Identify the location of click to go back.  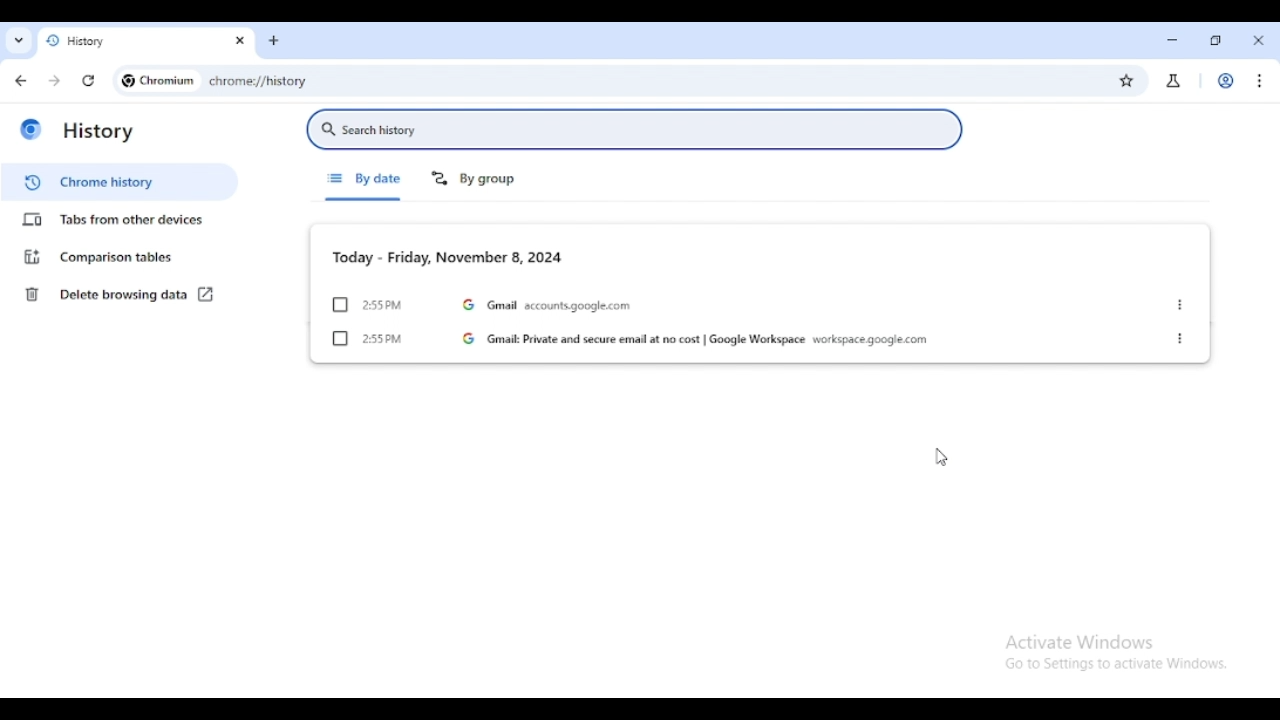
(21, 80).